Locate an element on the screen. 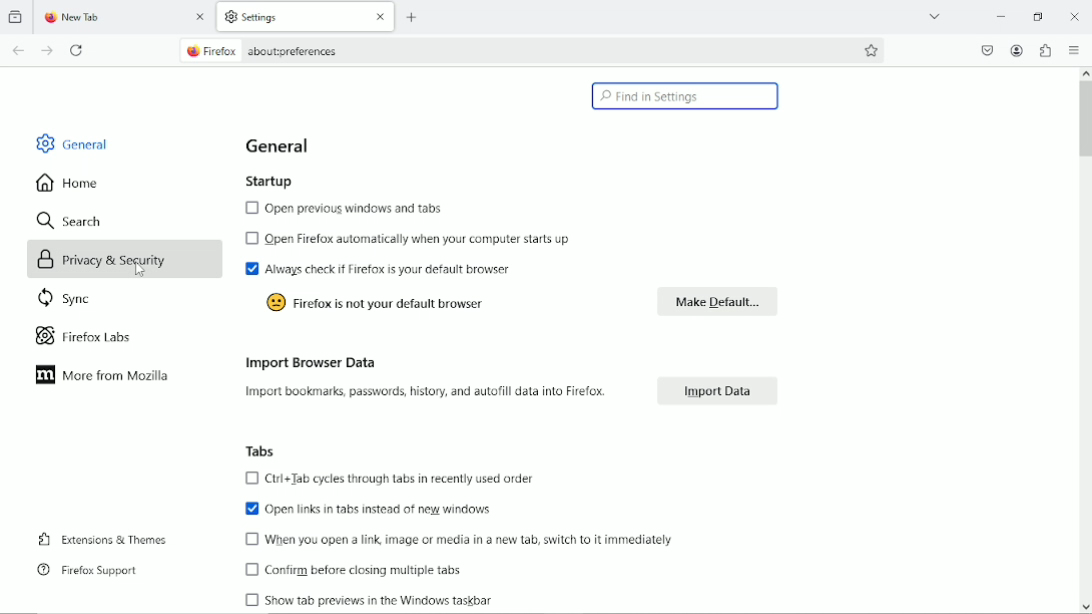  checkbox is located at coordinates (250, 478).